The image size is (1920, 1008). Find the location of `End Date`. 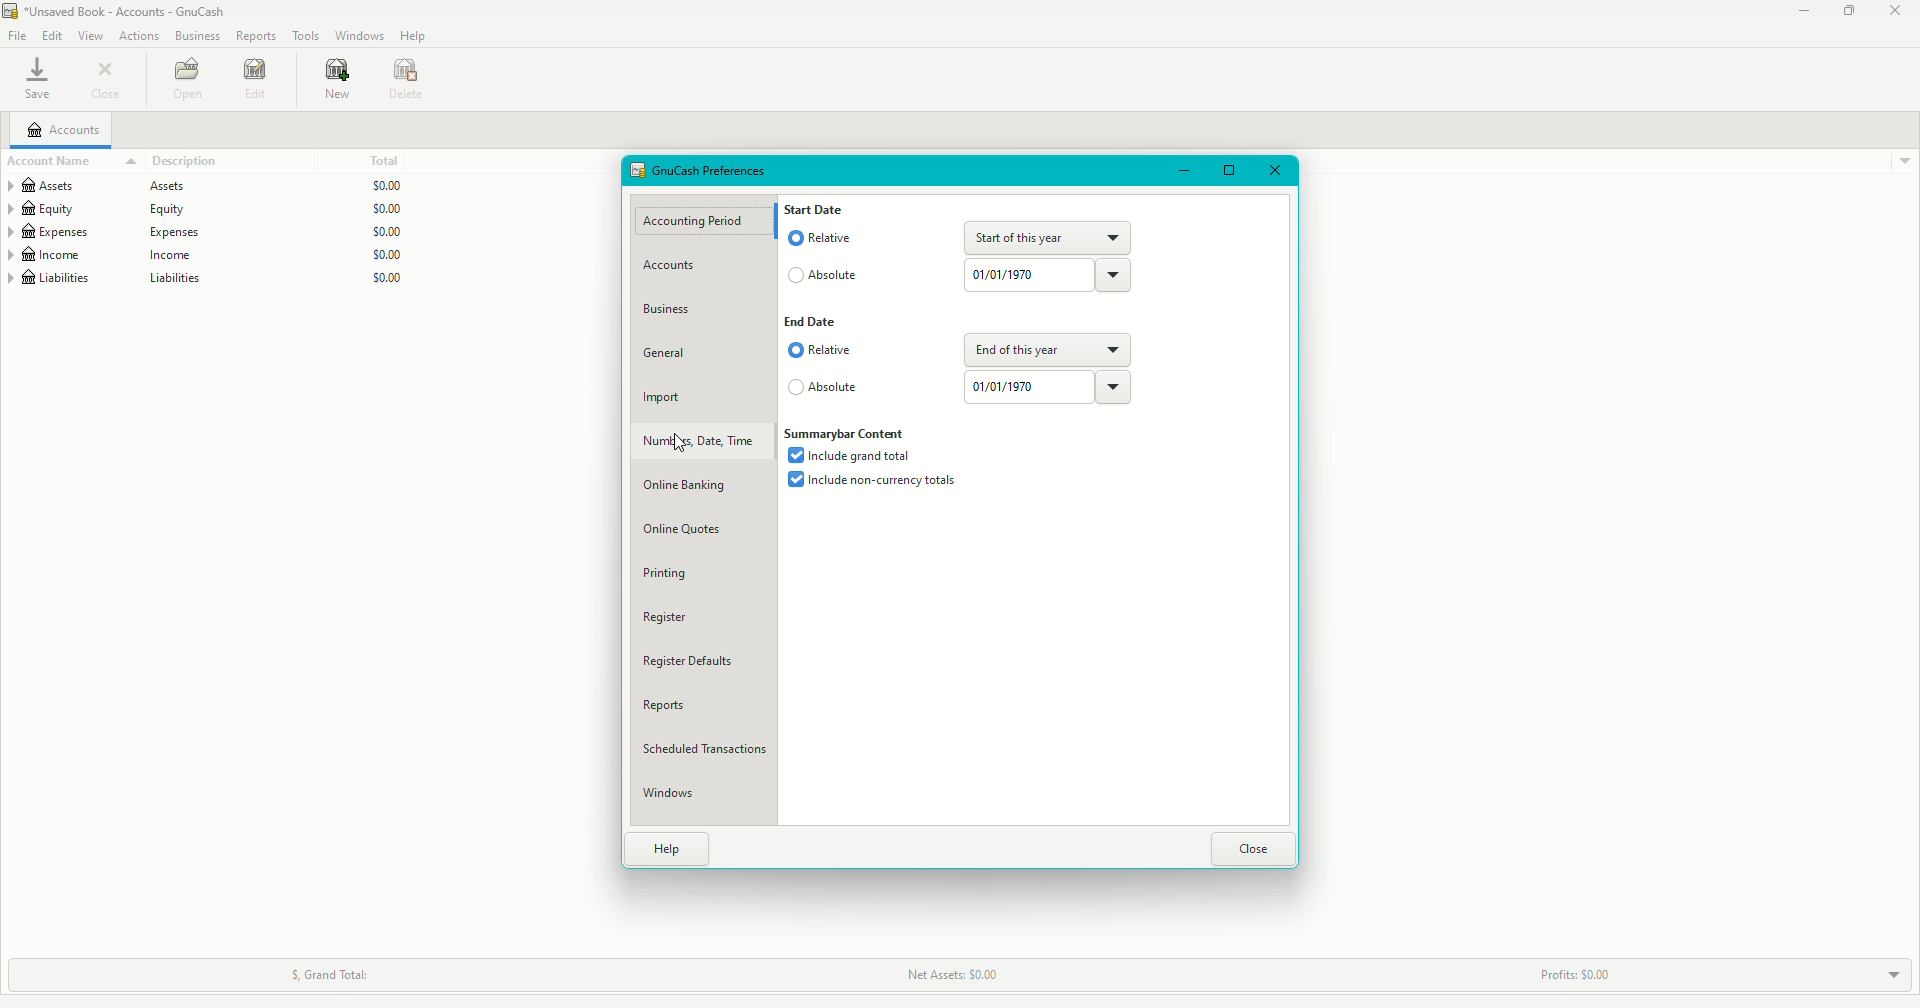

End Date is located at coordinates (811, 322).